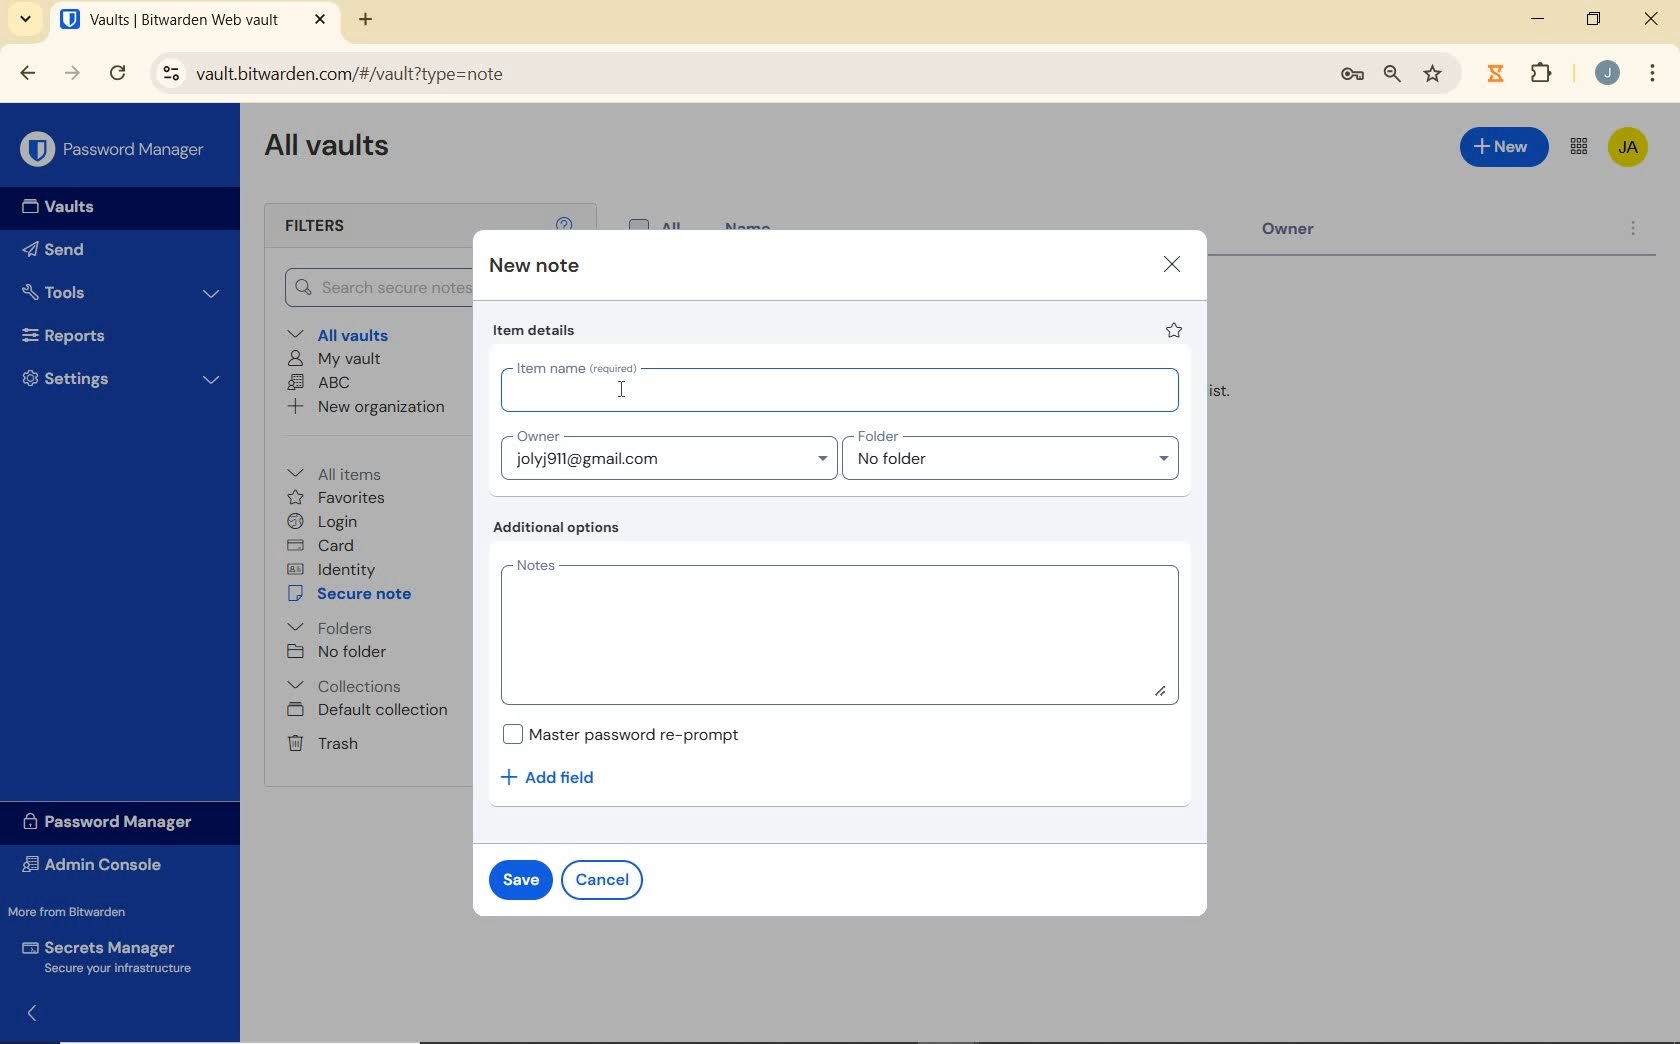  Describe the element at coordinates (1176, 330) in the screenshot. I see `favorite` at that location.